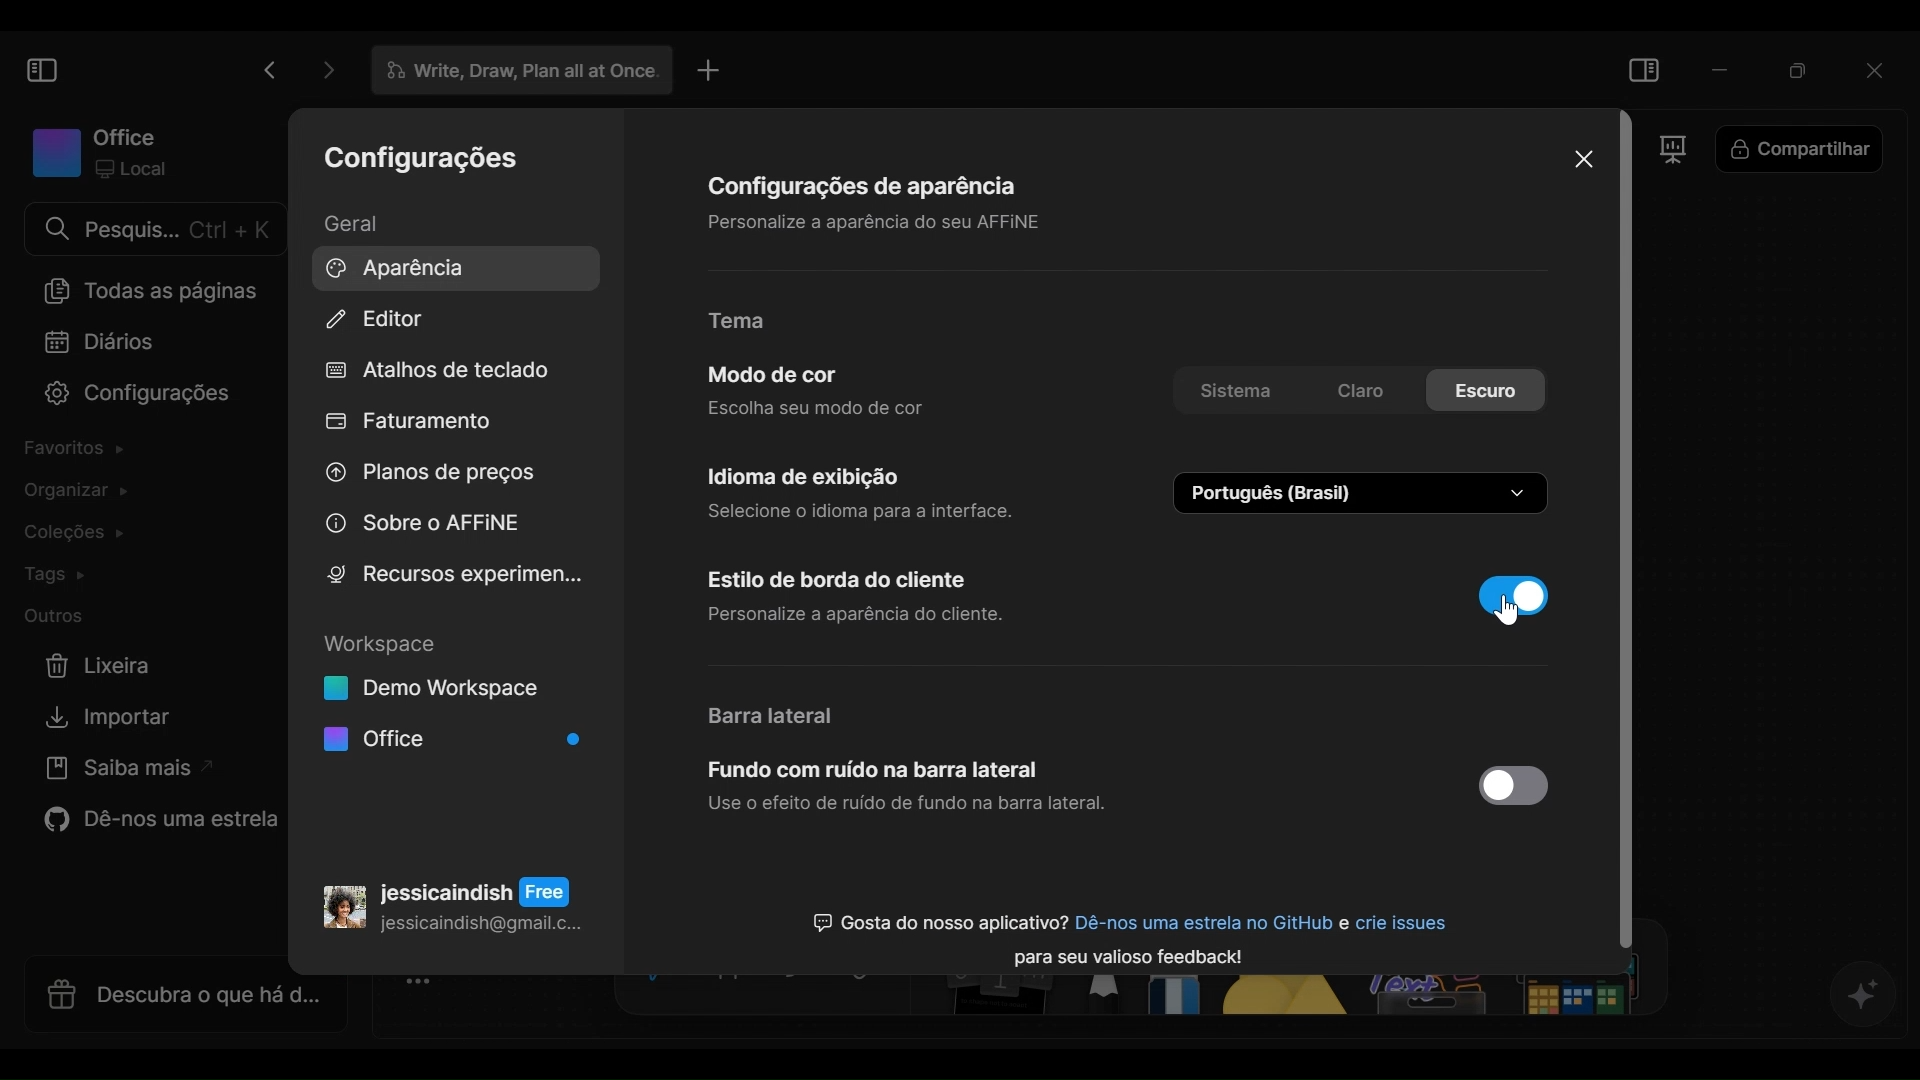  What do you see at coordinates (775, 715) in the screenshot?
I see `Sidebar` at bounding box center [775, 715].